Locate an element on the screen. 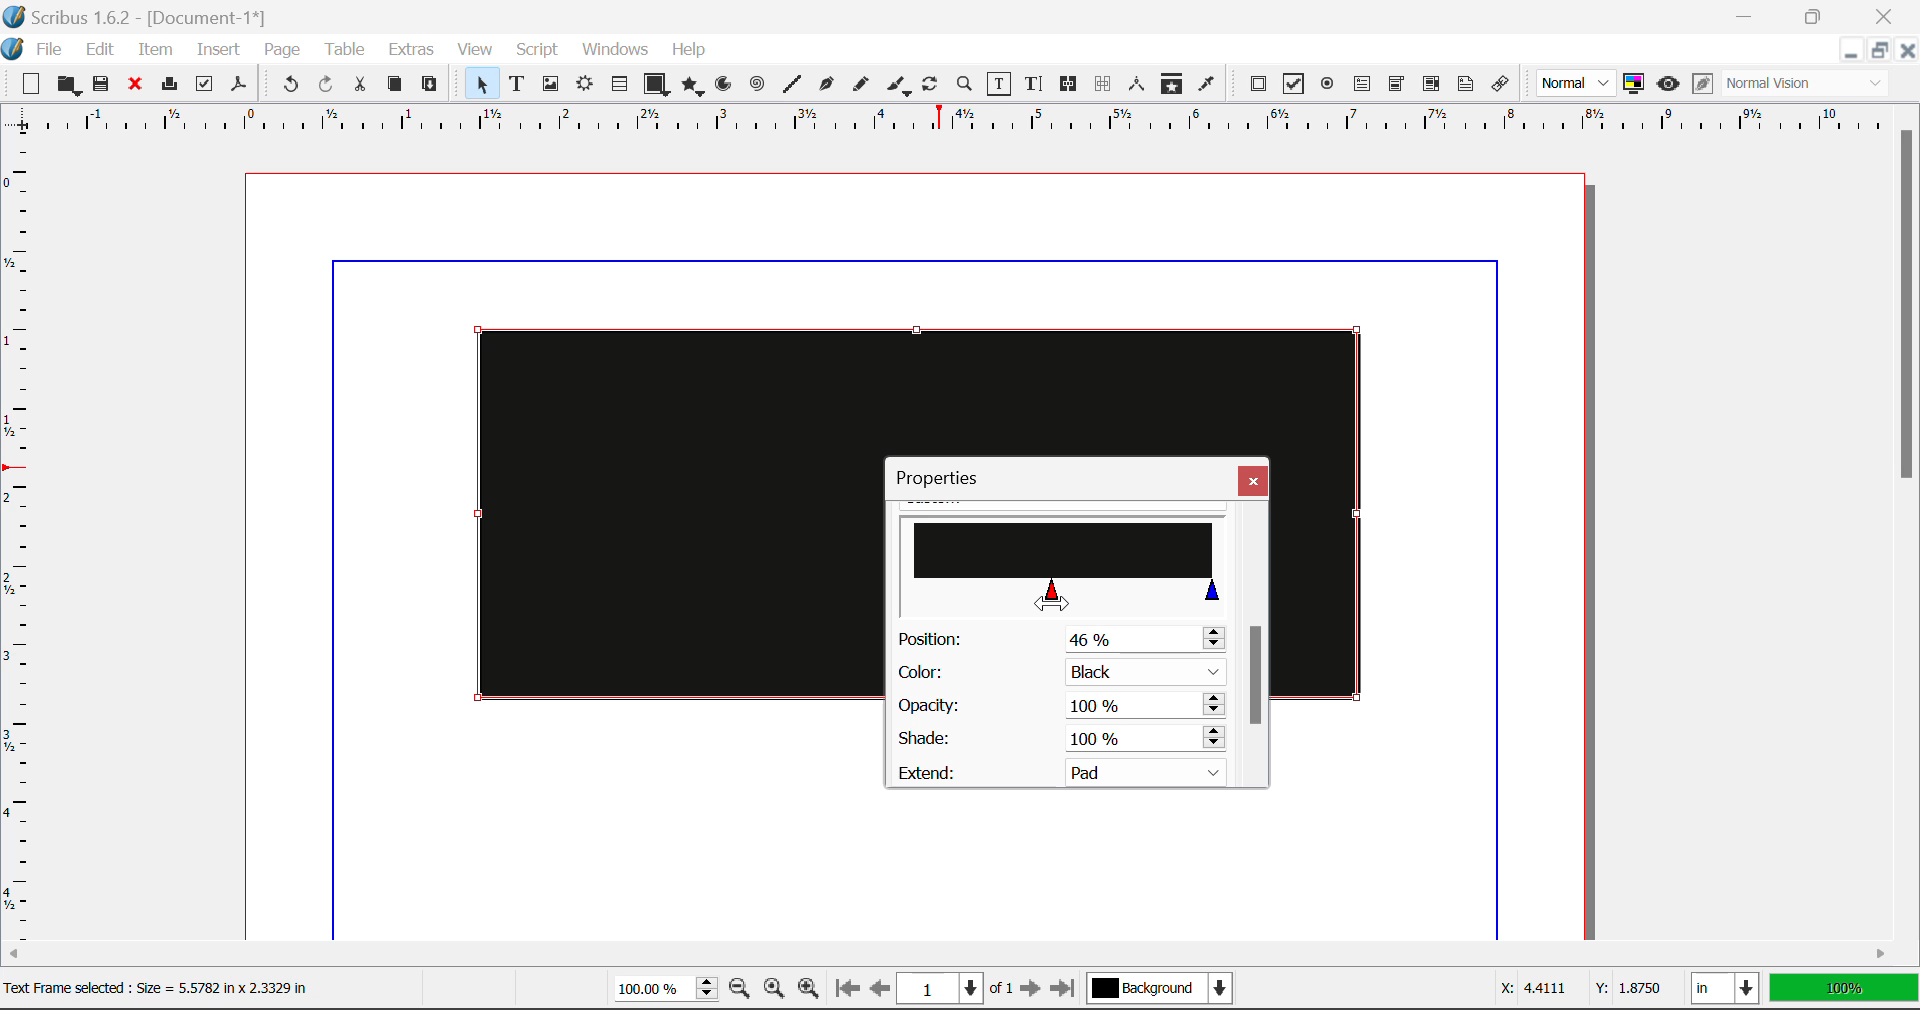  Discard is located at coordinates (134, 86).